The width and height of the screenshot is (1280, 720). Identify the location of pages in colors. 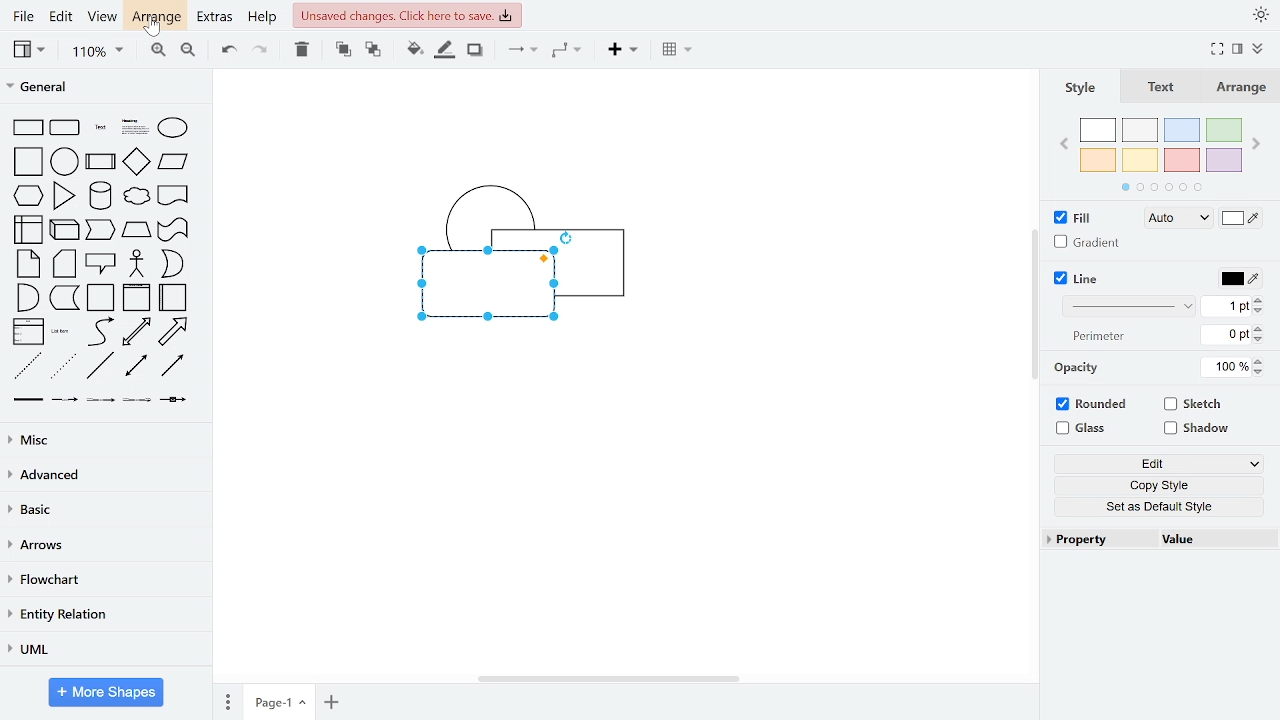
(1162, 187).